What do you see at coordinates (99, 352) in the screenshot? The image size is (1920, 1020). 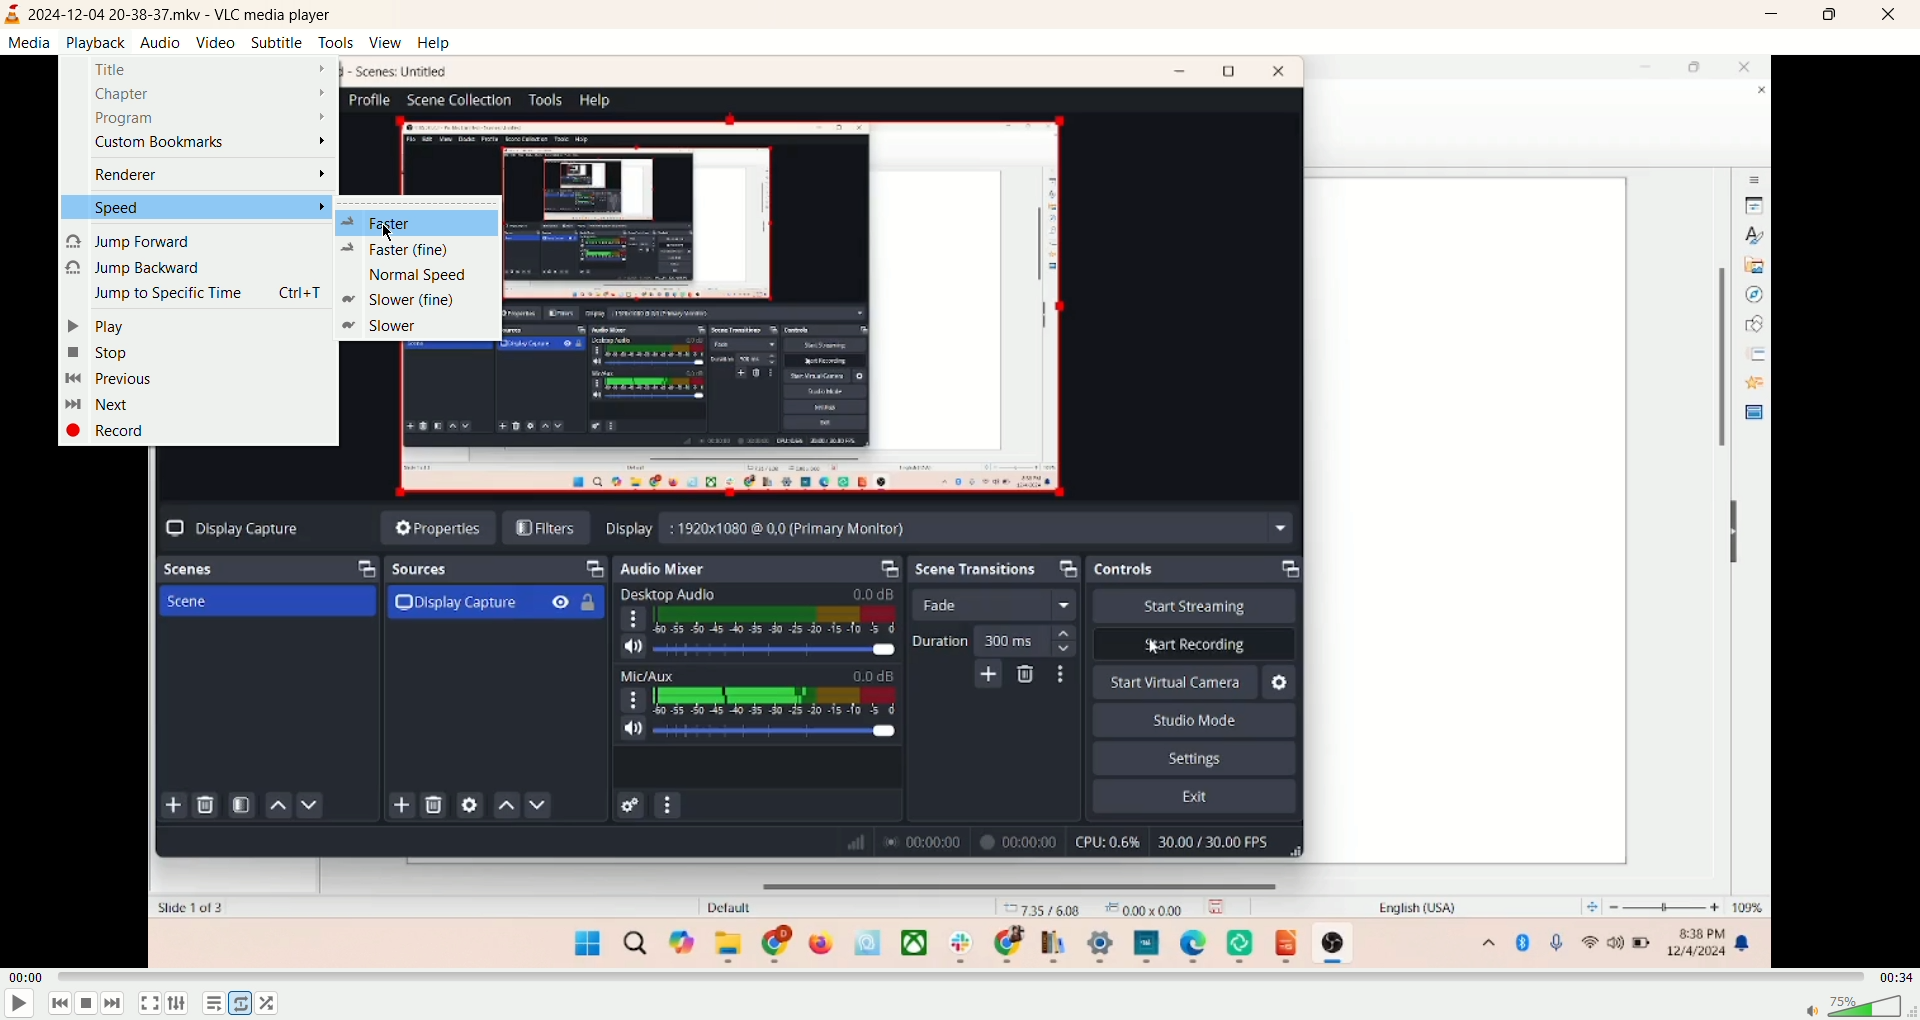 I see `stop` at bounding box center [99, 352].